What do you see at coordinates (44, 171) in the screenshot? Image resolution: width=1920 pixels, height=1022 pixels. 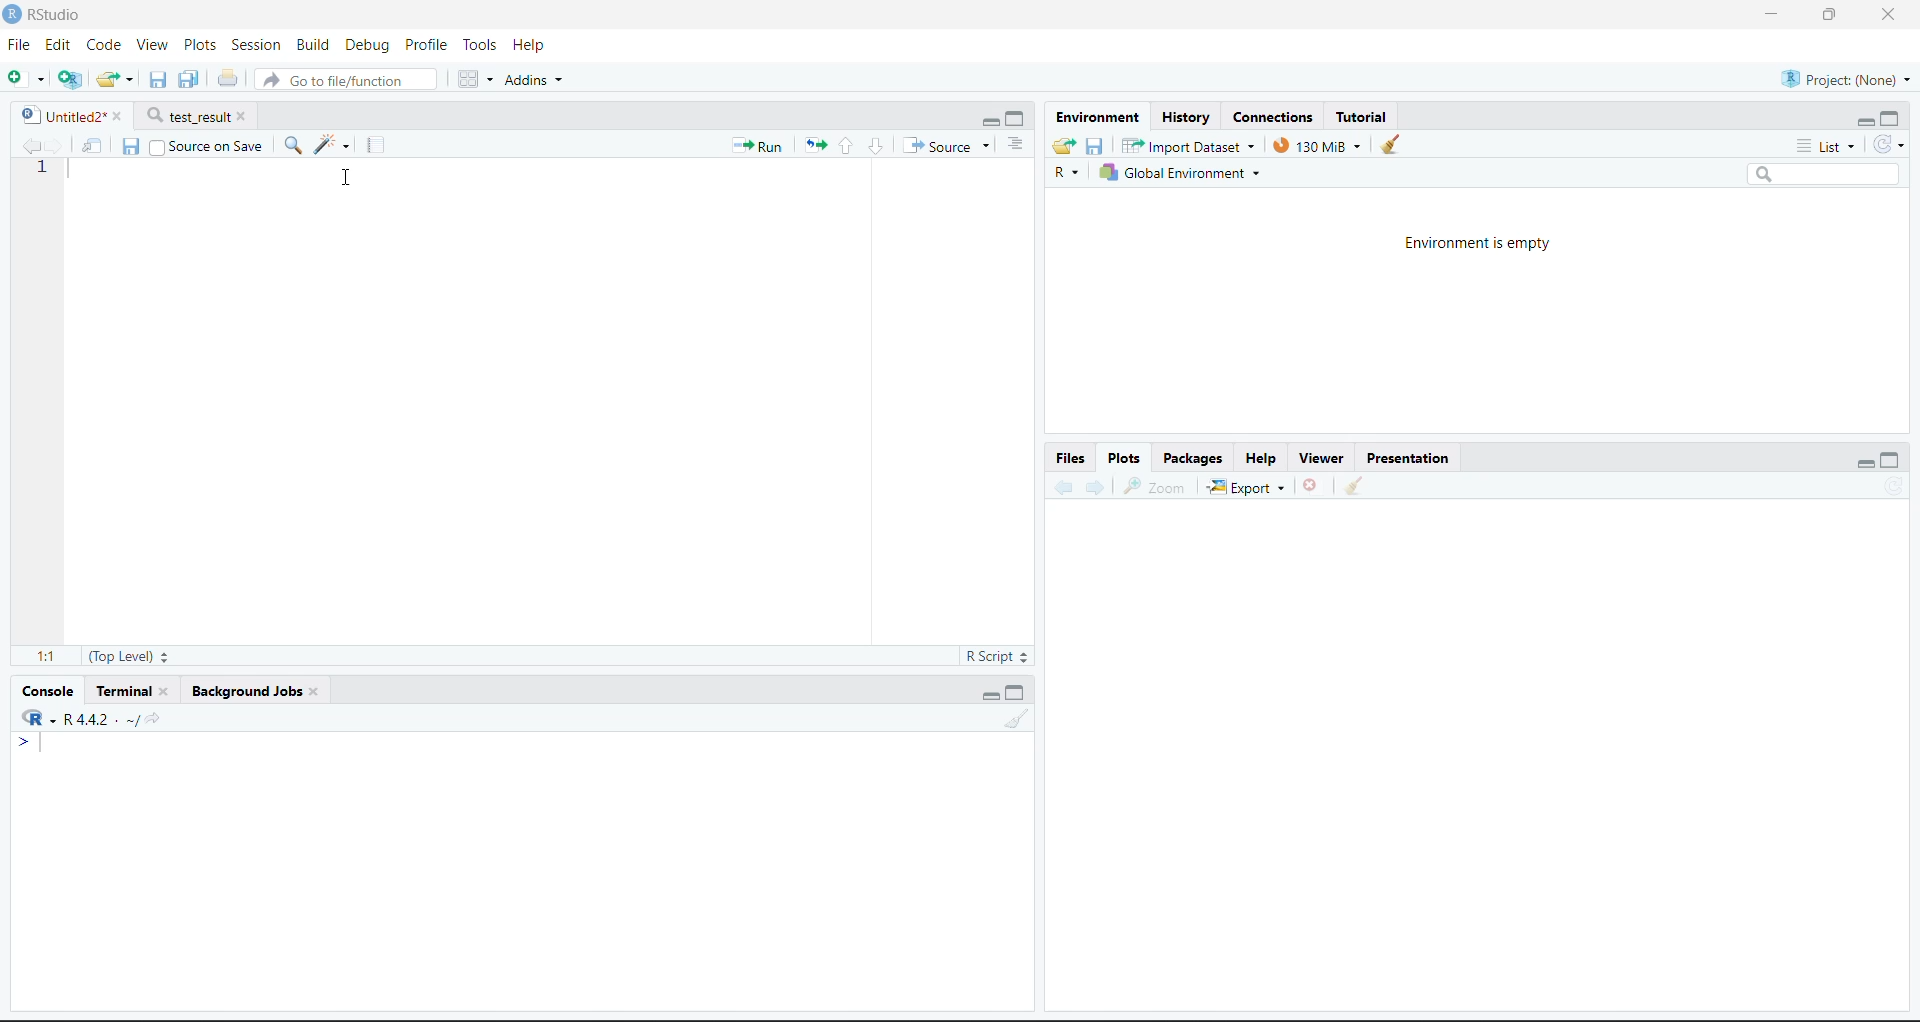 I see `1` at bounding box center [44, 171].